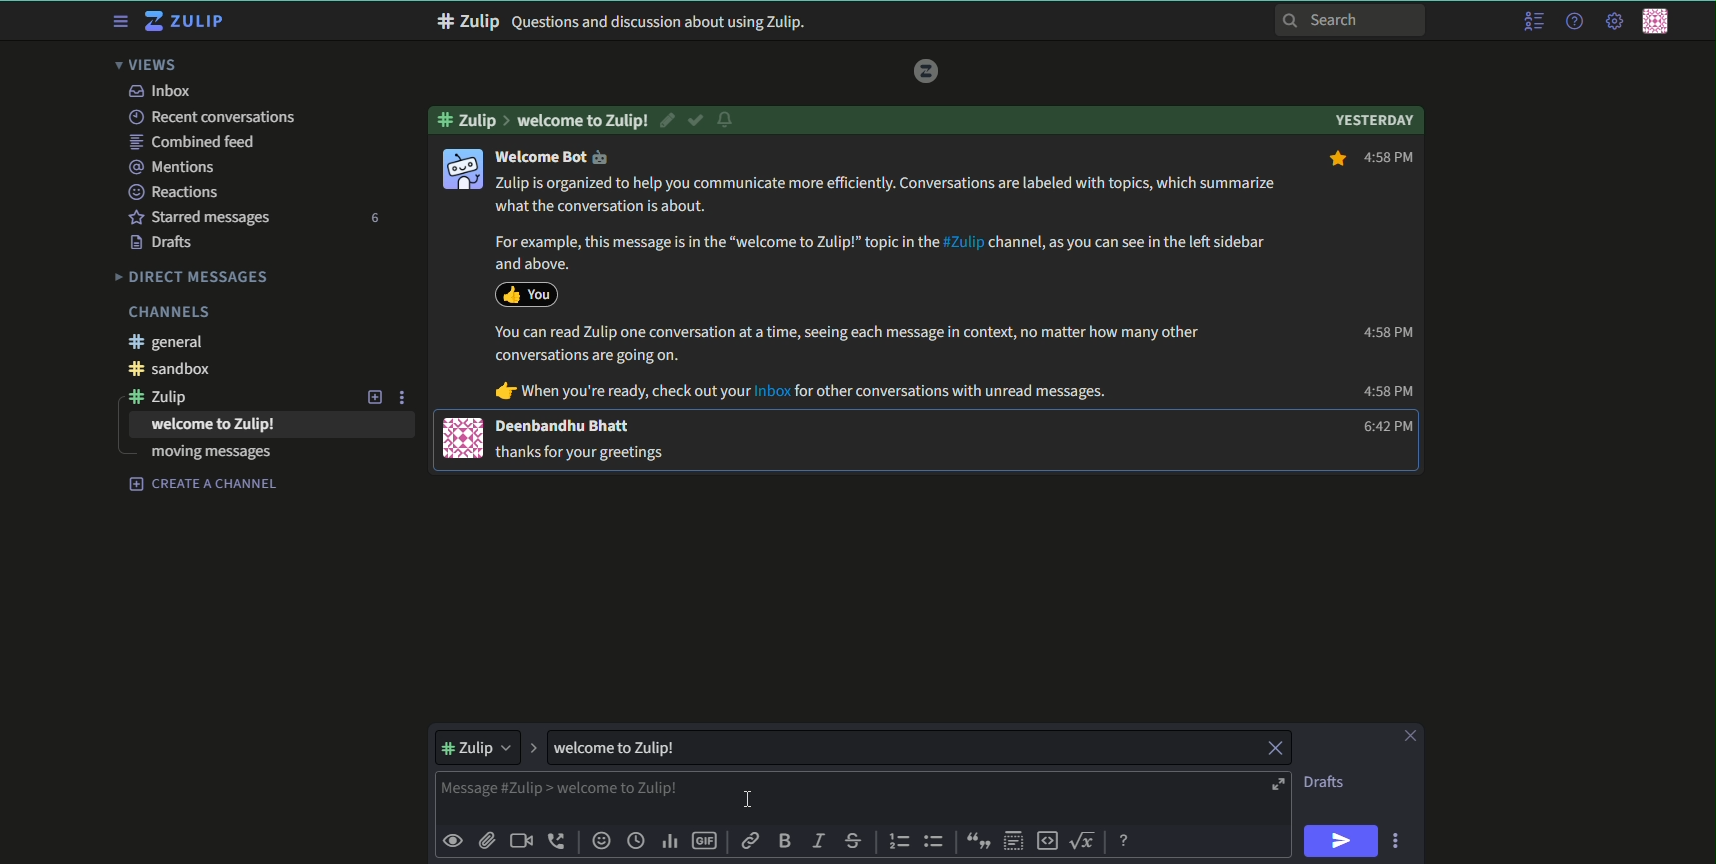  I want to click on resolved, so click(697, 120).